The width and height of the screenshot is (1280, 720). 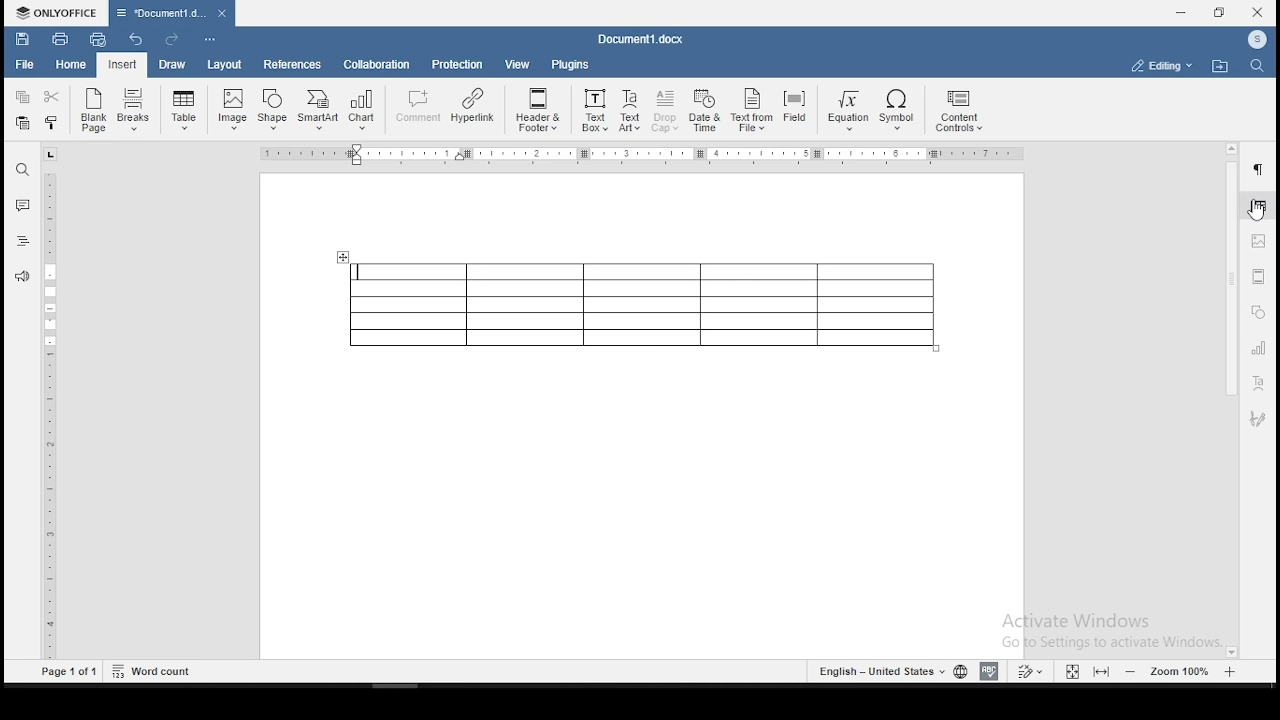 I want to click on Hyperlink, so click(x=473, y=106).